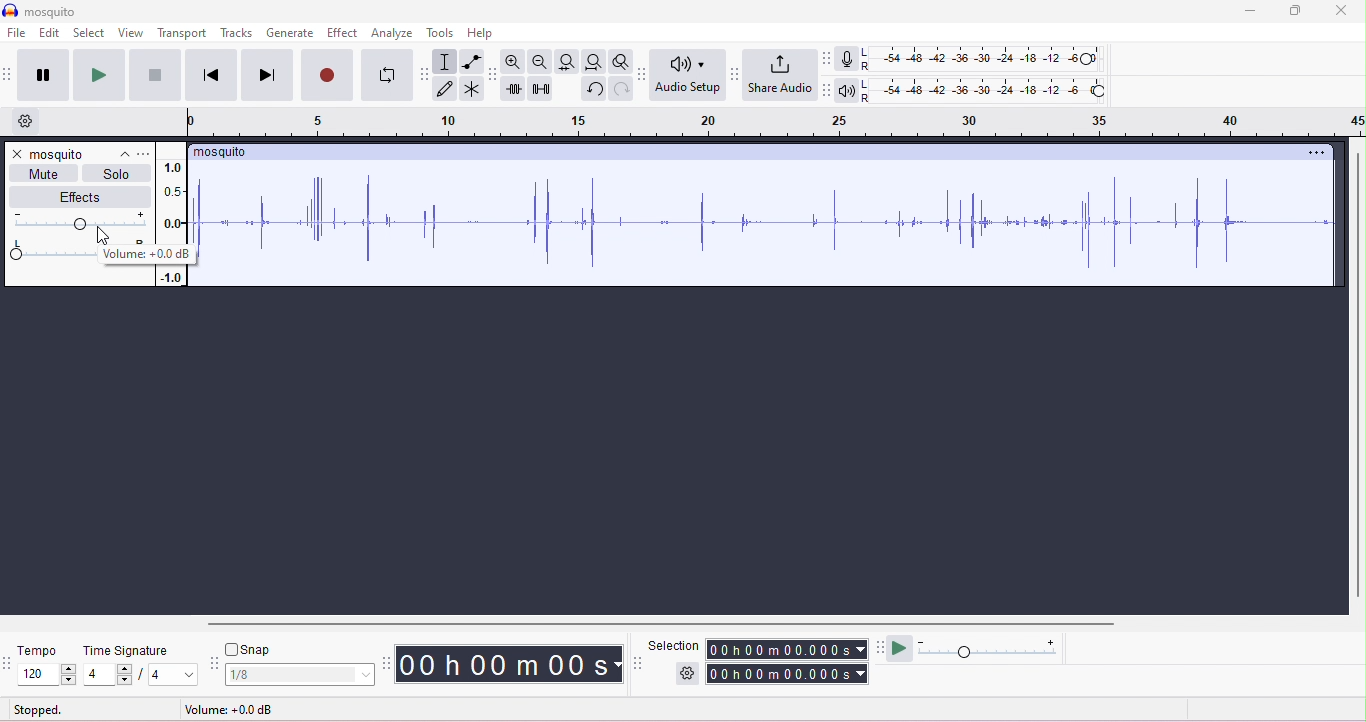 The image size is (1366, 722). I want to click on close, so click(1342, 10).